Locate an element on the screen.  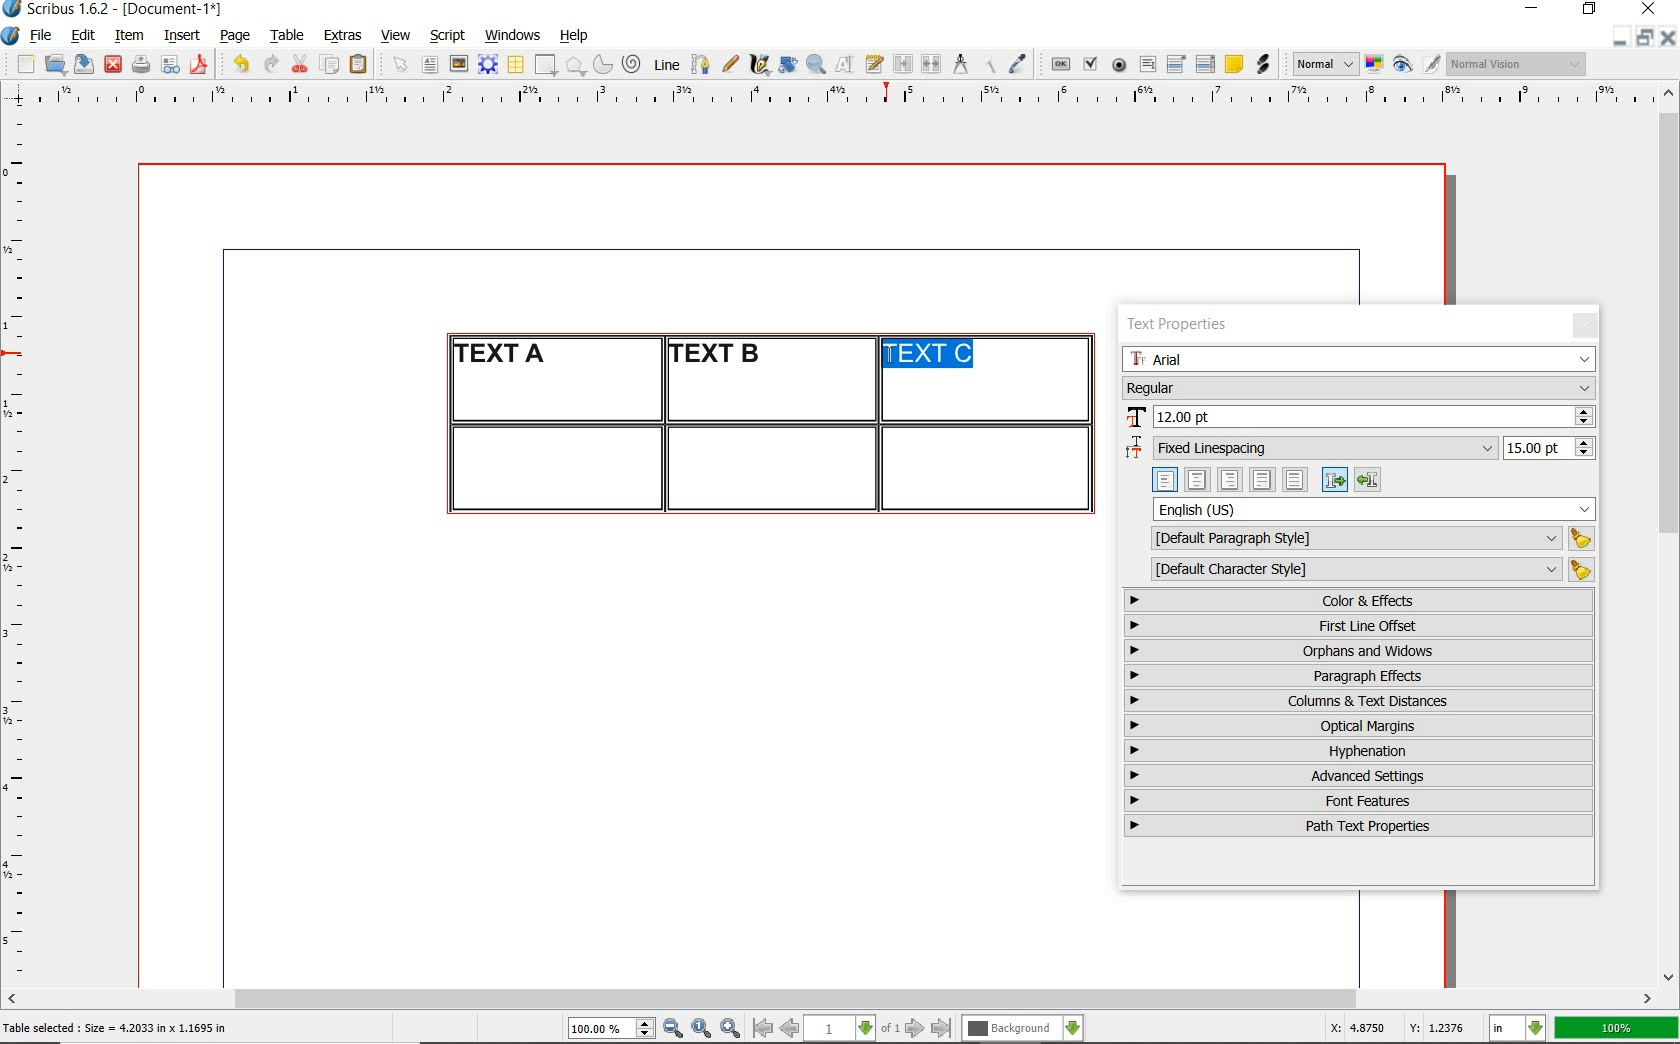
zoom to is located at coordinates (702, 1029).